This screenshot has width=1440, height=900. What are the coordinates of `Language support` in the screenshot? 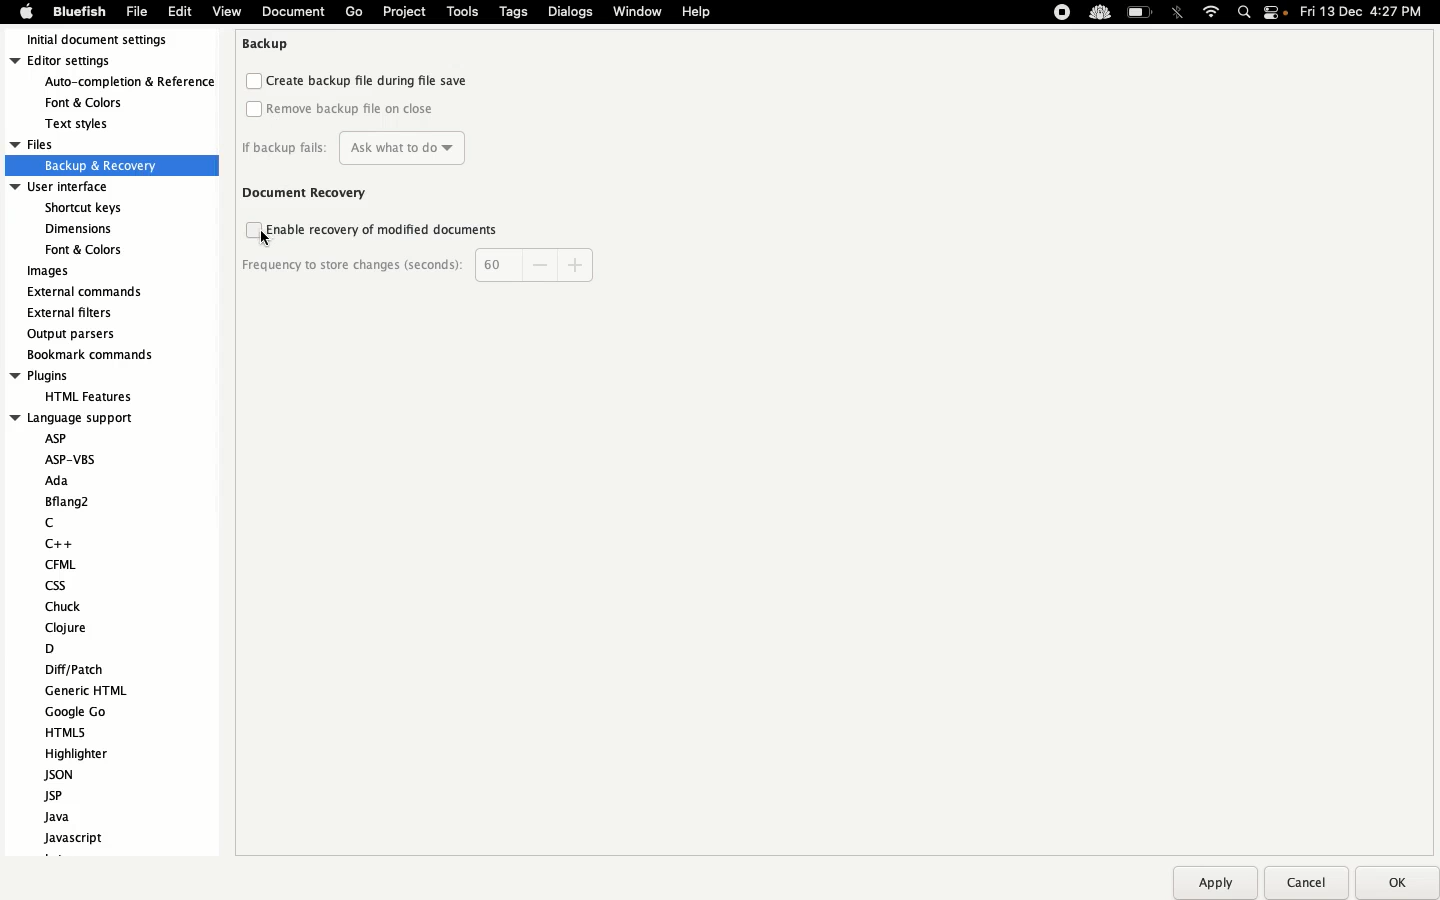 It's located at (87, 636).